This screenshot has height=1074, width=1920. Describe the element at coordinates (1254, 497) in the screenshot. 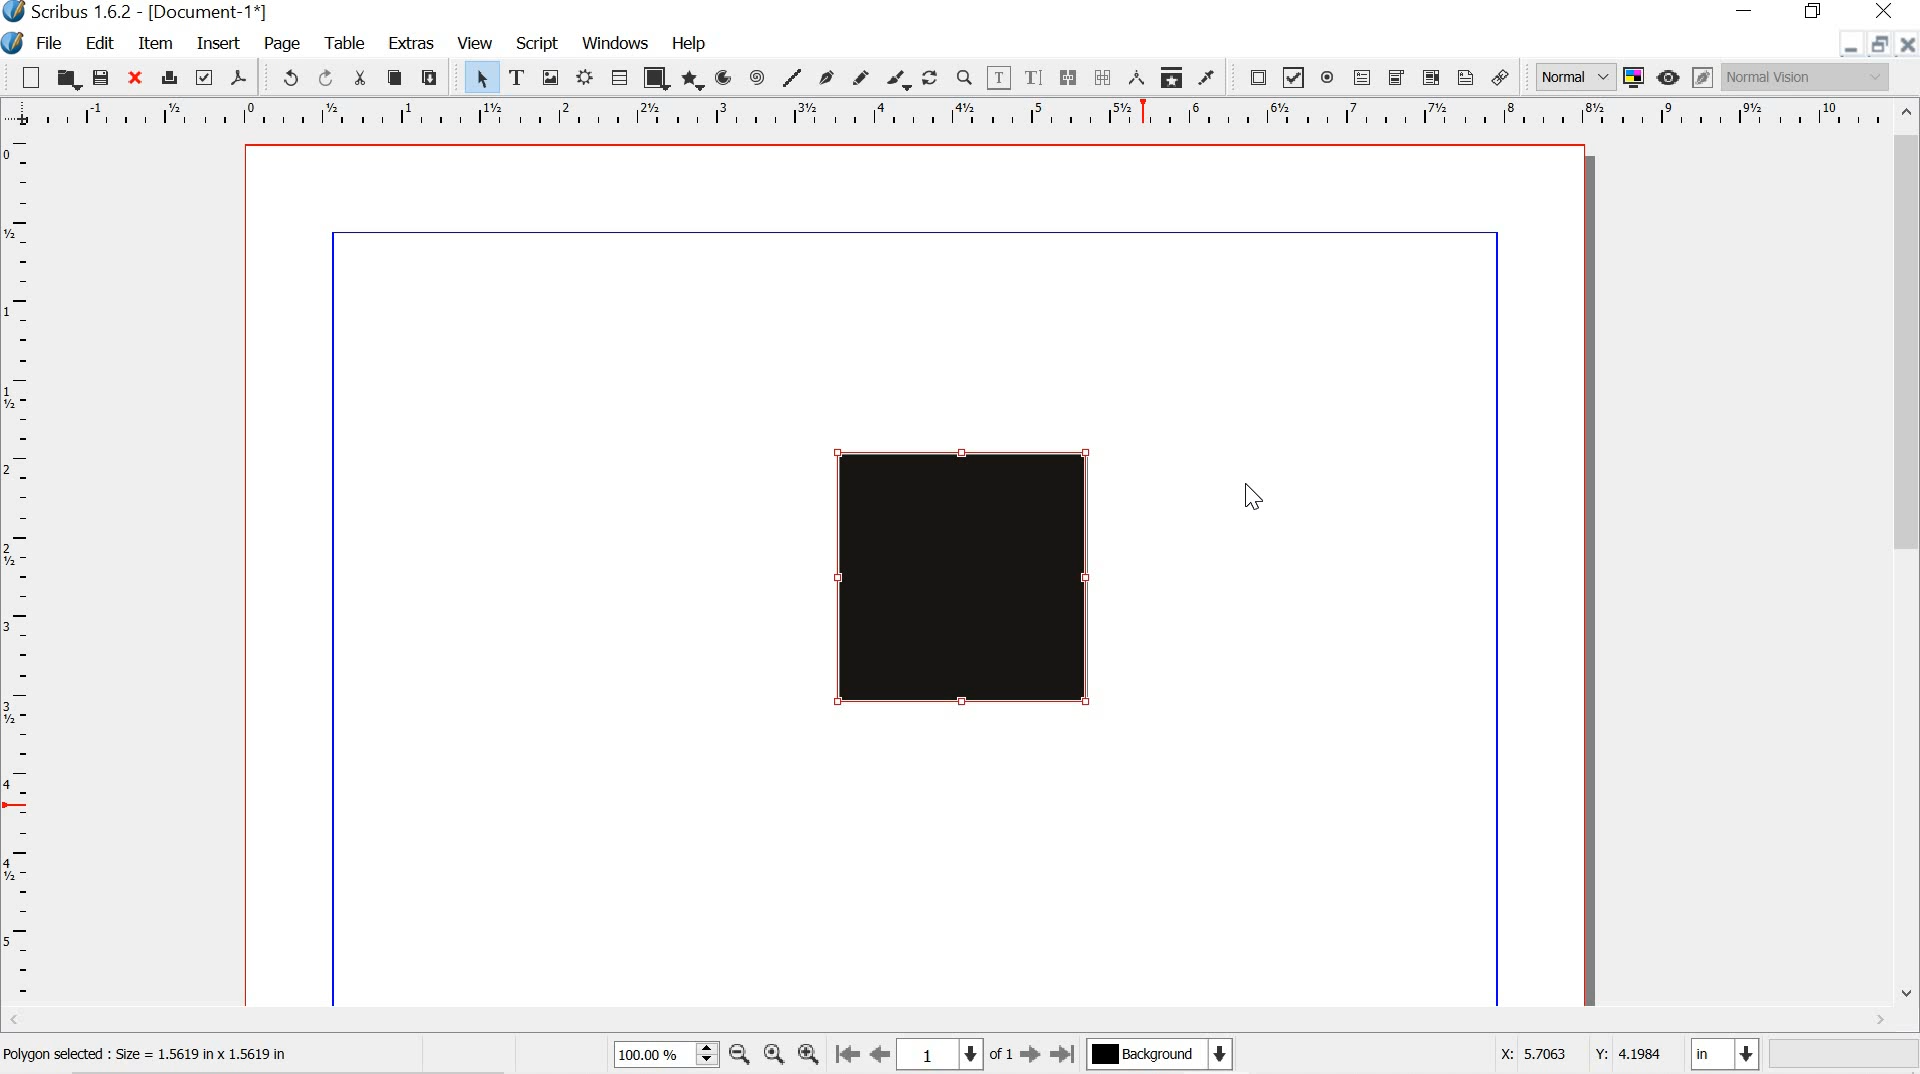

I see `cursor` at that location.